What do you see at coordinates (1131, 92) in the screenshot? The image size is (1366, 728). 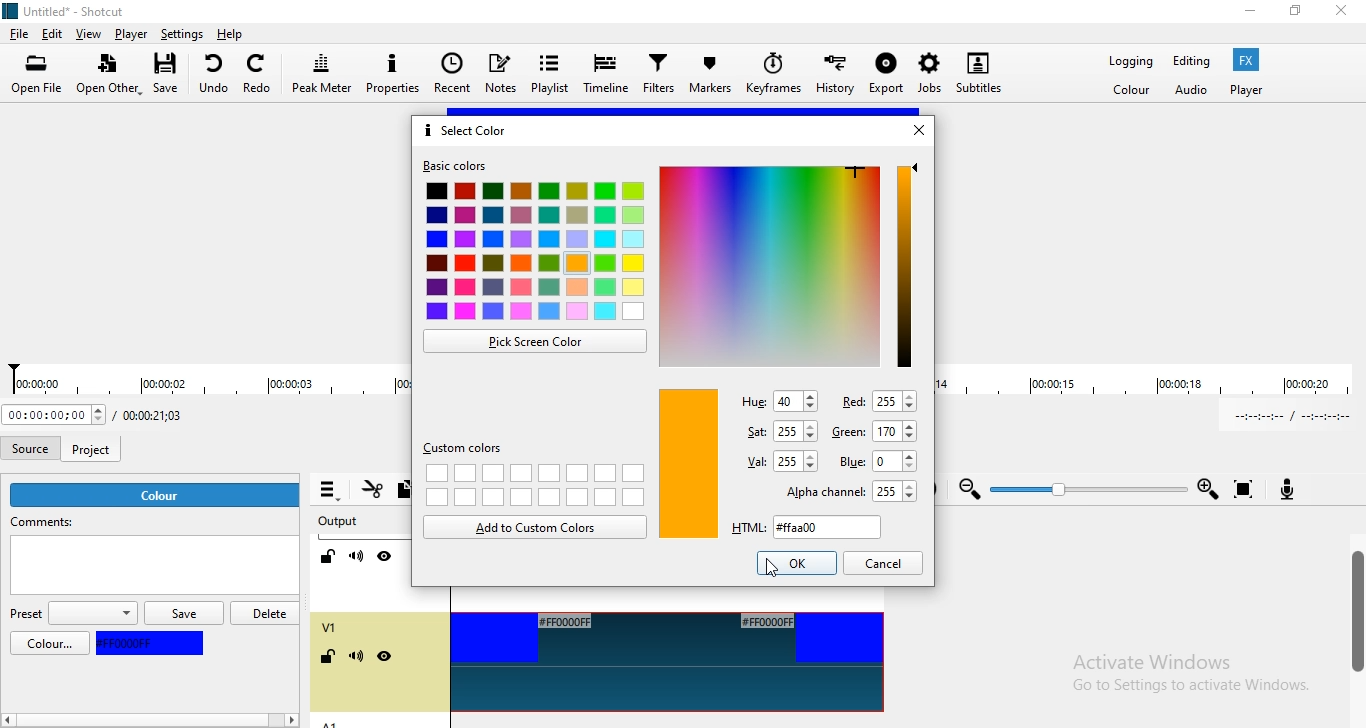 I see `Color` at bounding box center [1131, 92].